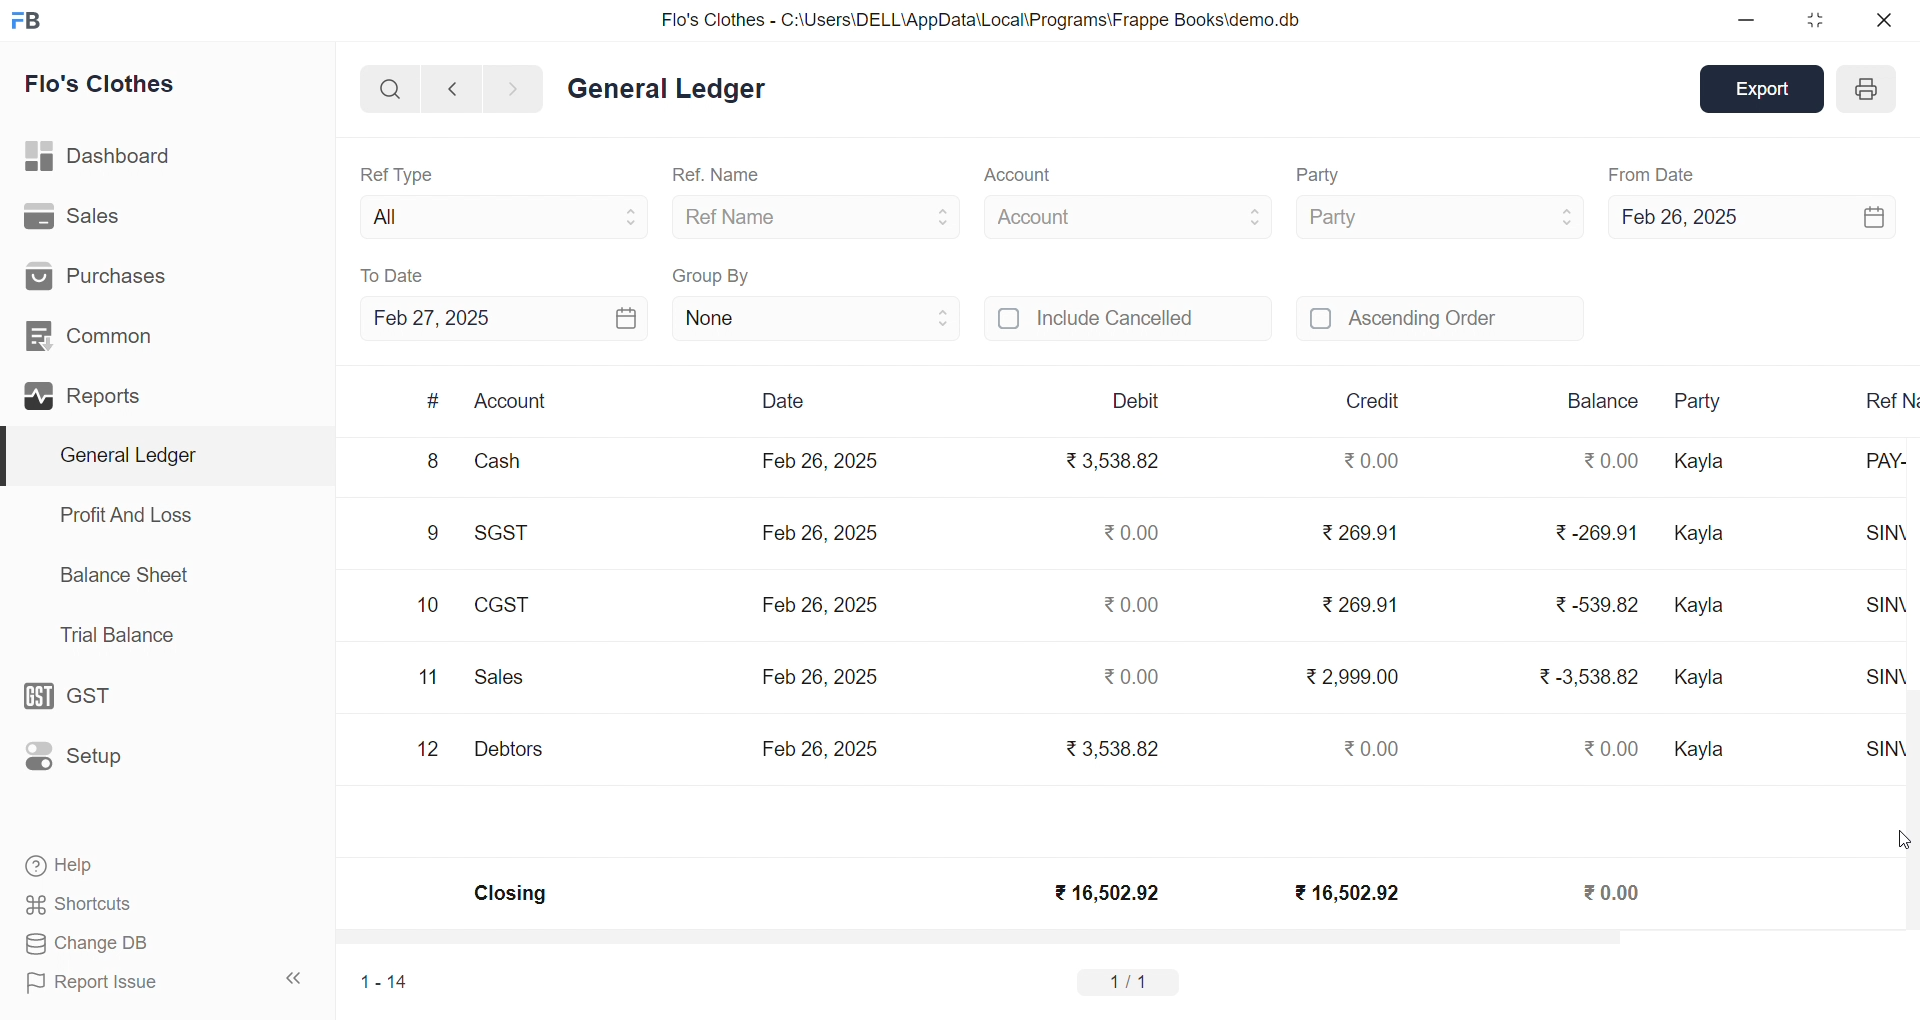 The height and width of the screenshot is (1020, 1920). I want to click on Report Issue, so click(94, 983).